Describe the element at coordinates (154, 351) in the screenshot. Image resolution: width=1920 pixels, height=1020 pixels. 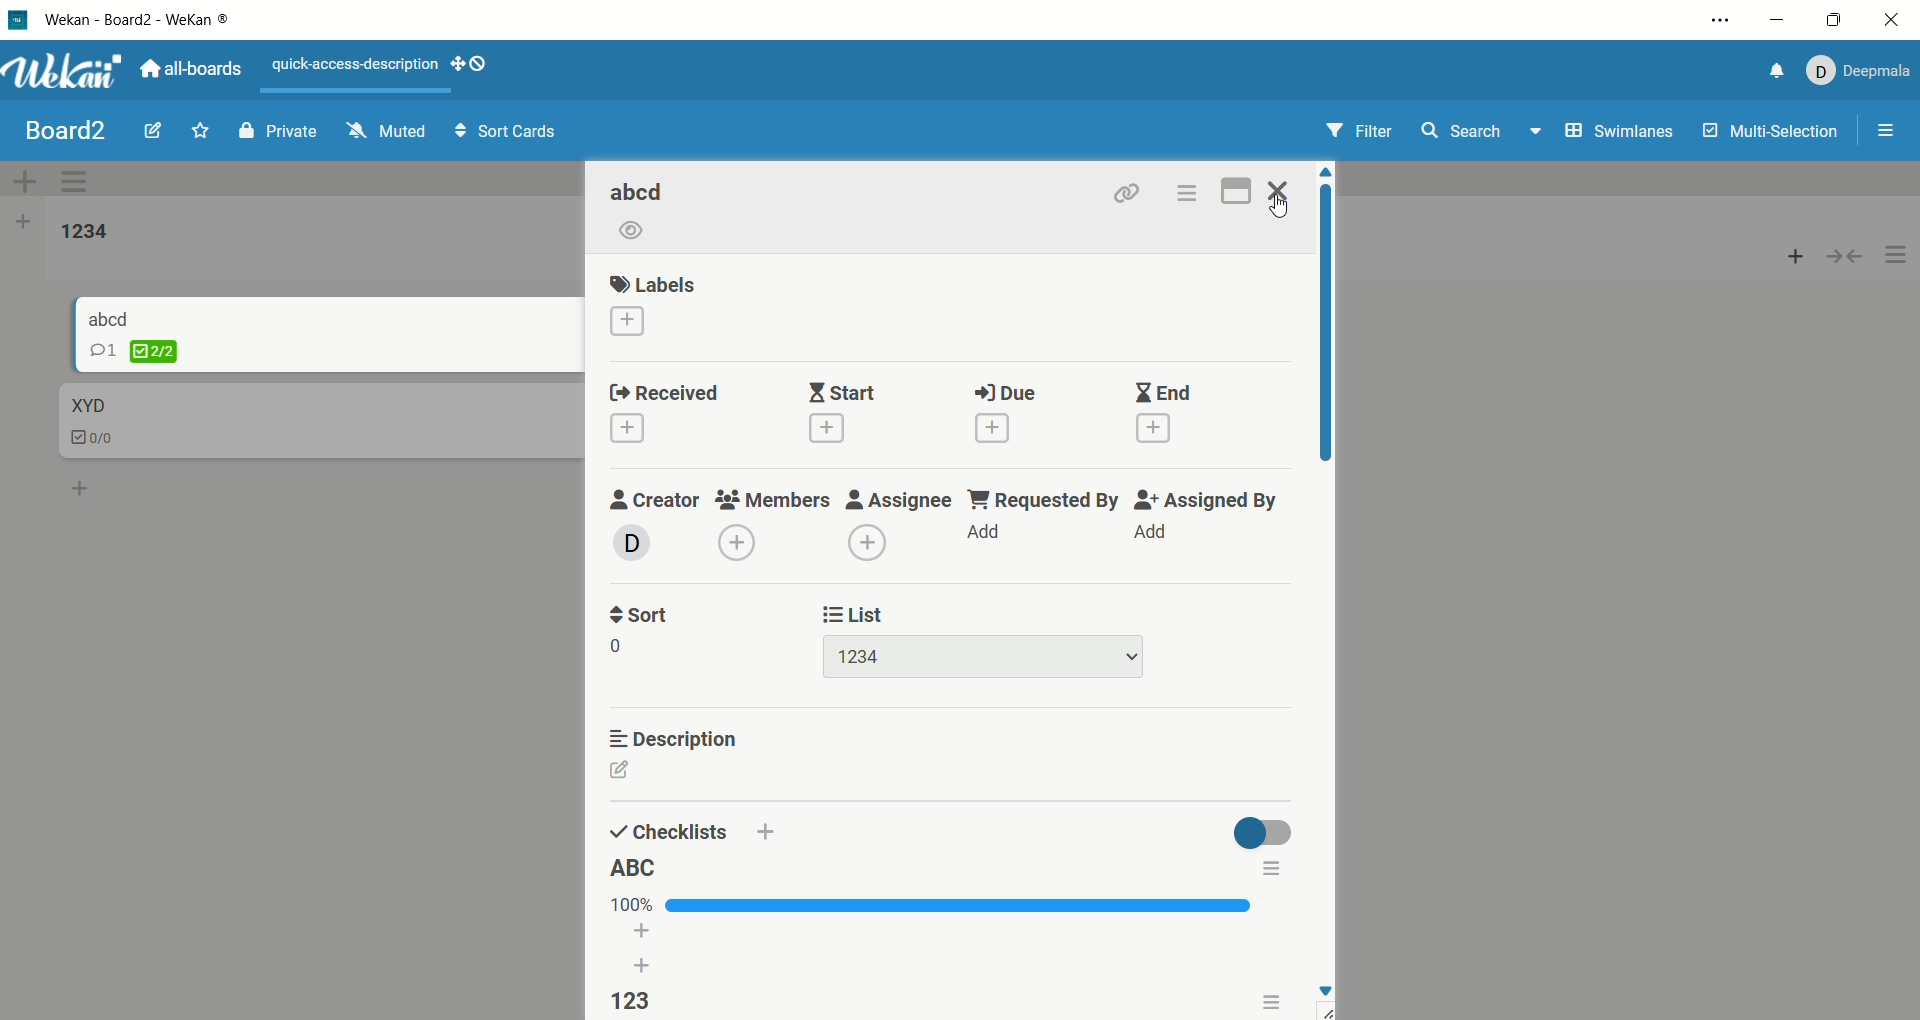
I see `checklist` at that location.